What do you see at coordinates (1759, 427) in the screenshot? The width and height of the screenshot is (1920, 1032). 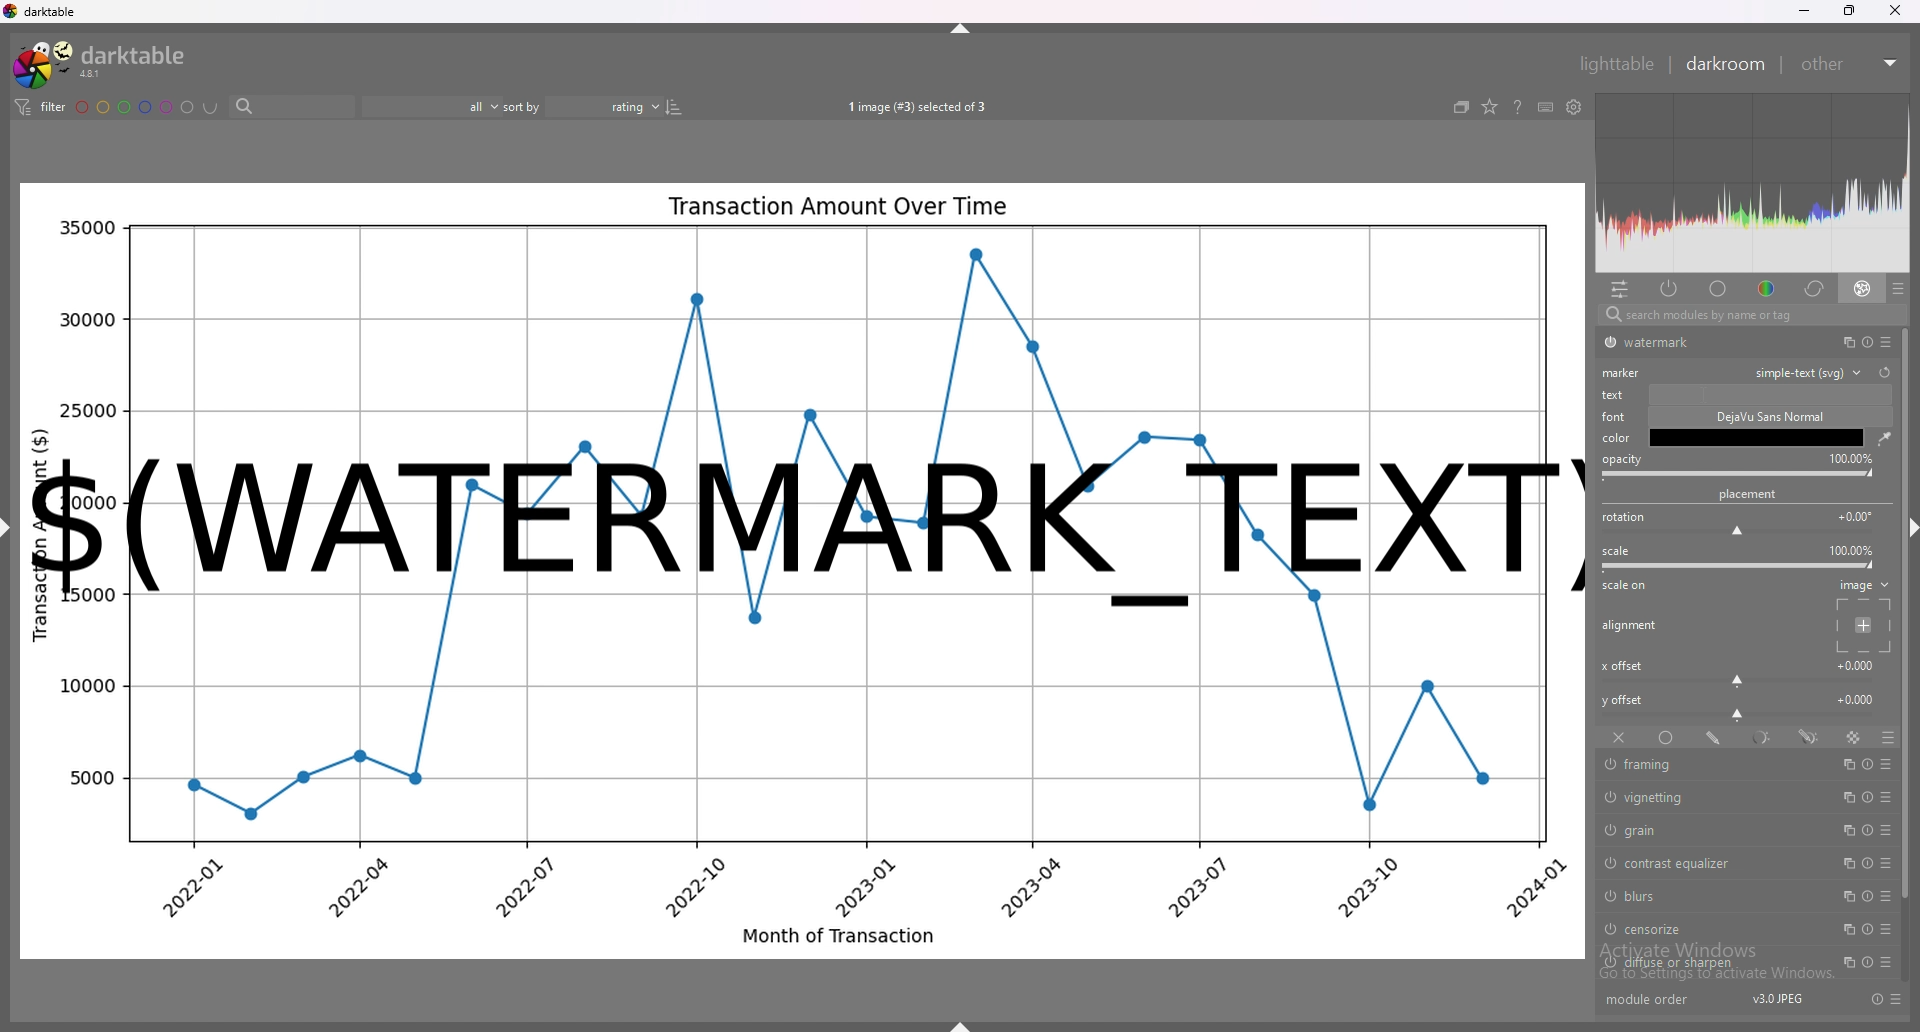 I see `description box` at bounding box center [1759, 427].